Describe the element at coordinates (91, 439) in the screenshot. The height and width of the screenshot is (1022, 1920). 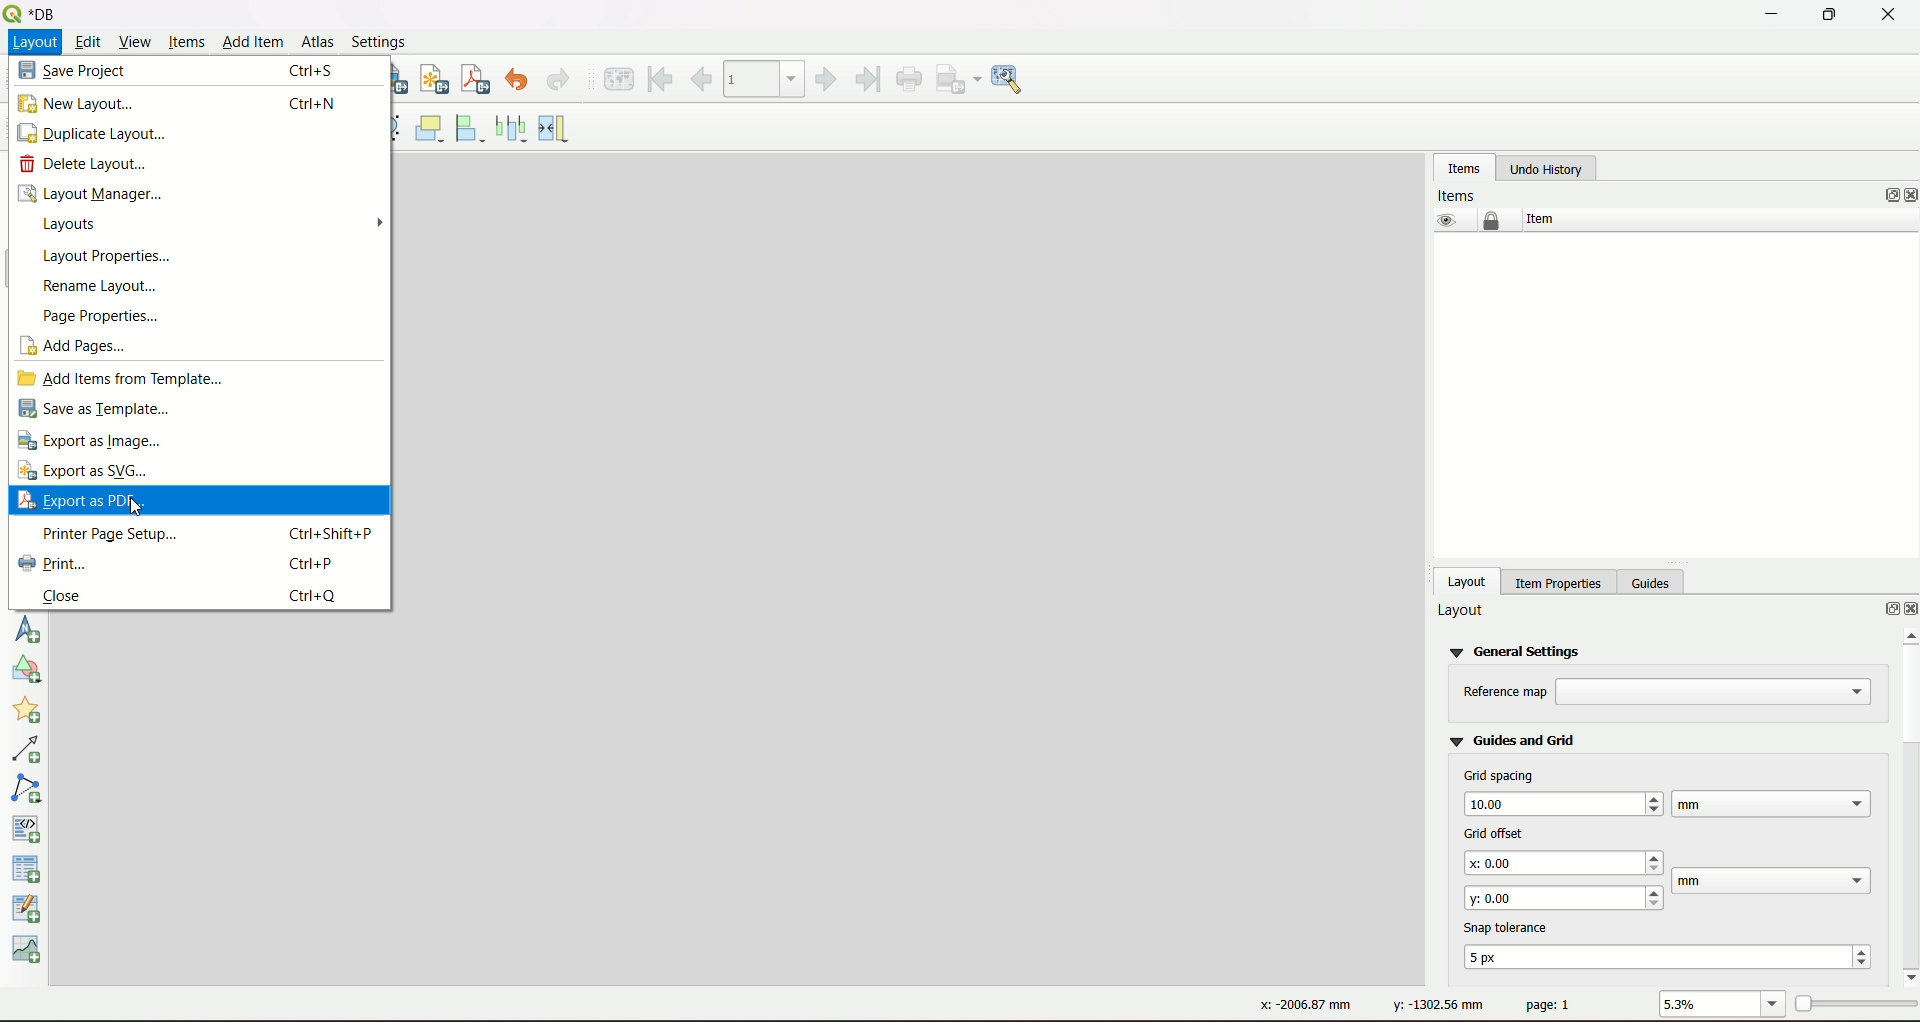
I see `export as image` at that location.